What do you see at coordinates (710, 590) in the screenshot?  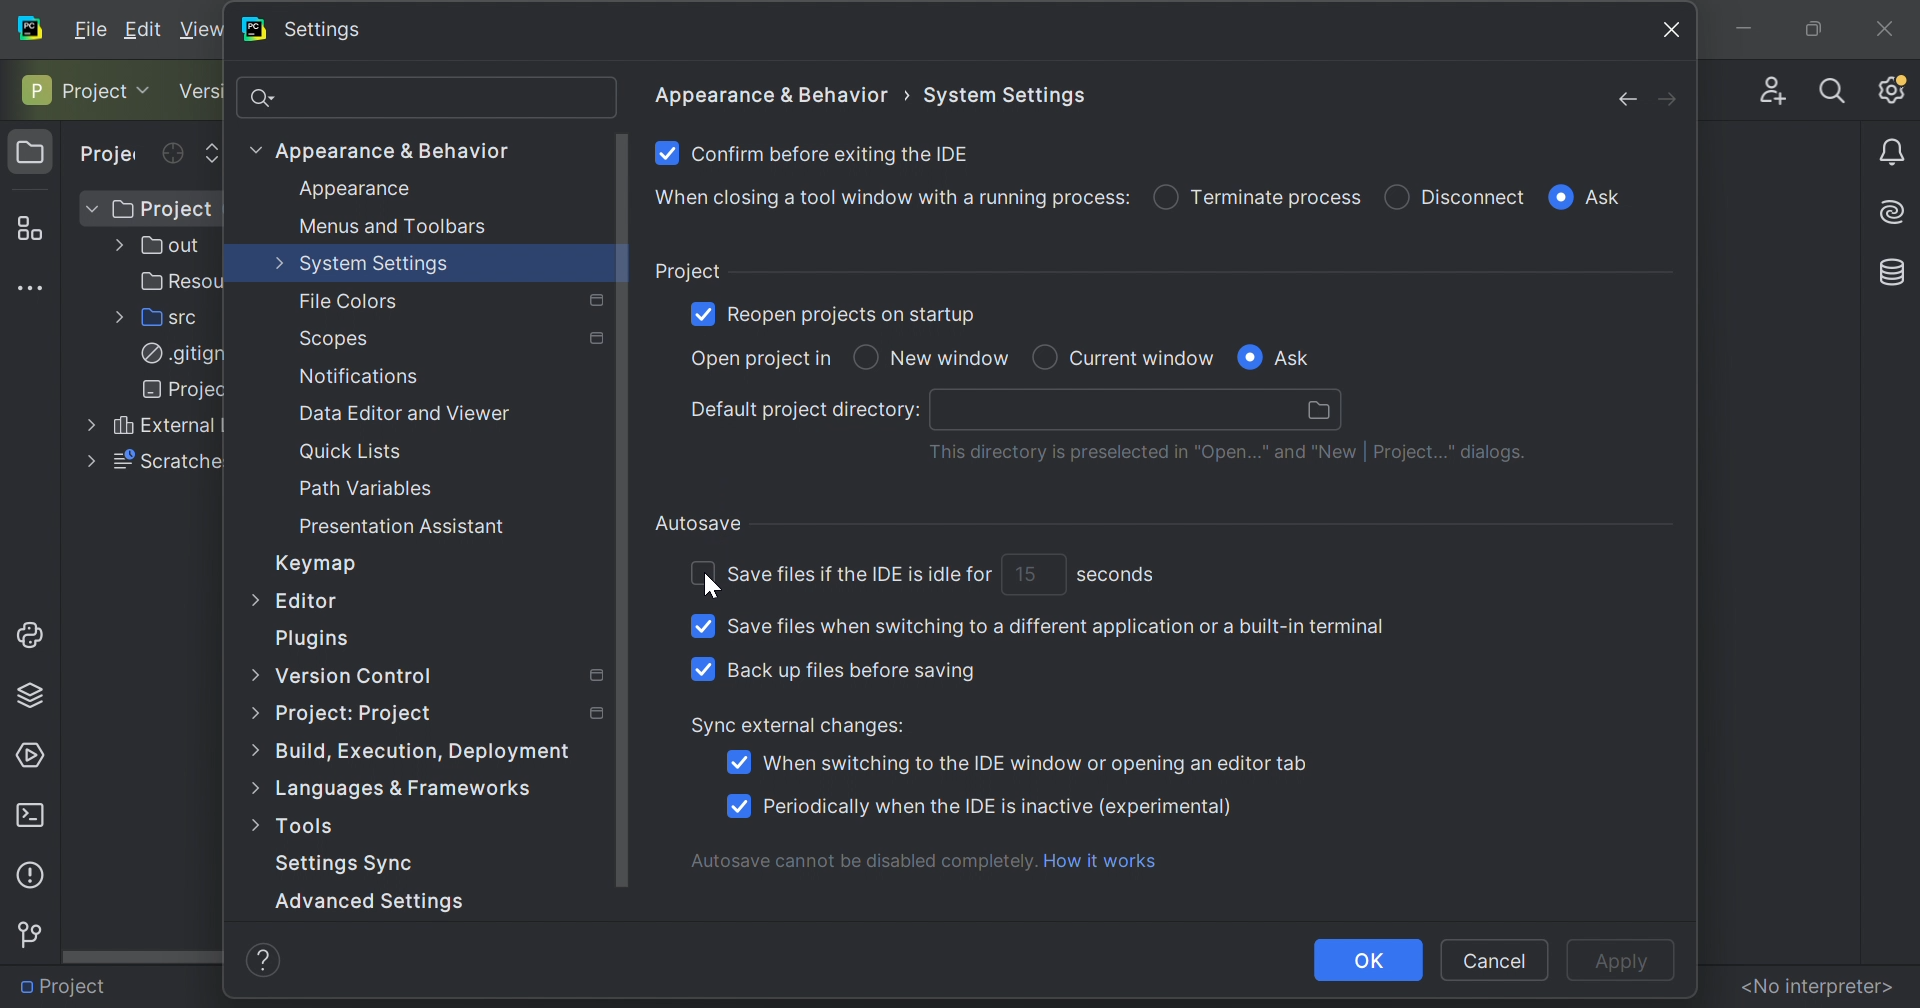 I see `cursor` at bounding box center [710, 590].